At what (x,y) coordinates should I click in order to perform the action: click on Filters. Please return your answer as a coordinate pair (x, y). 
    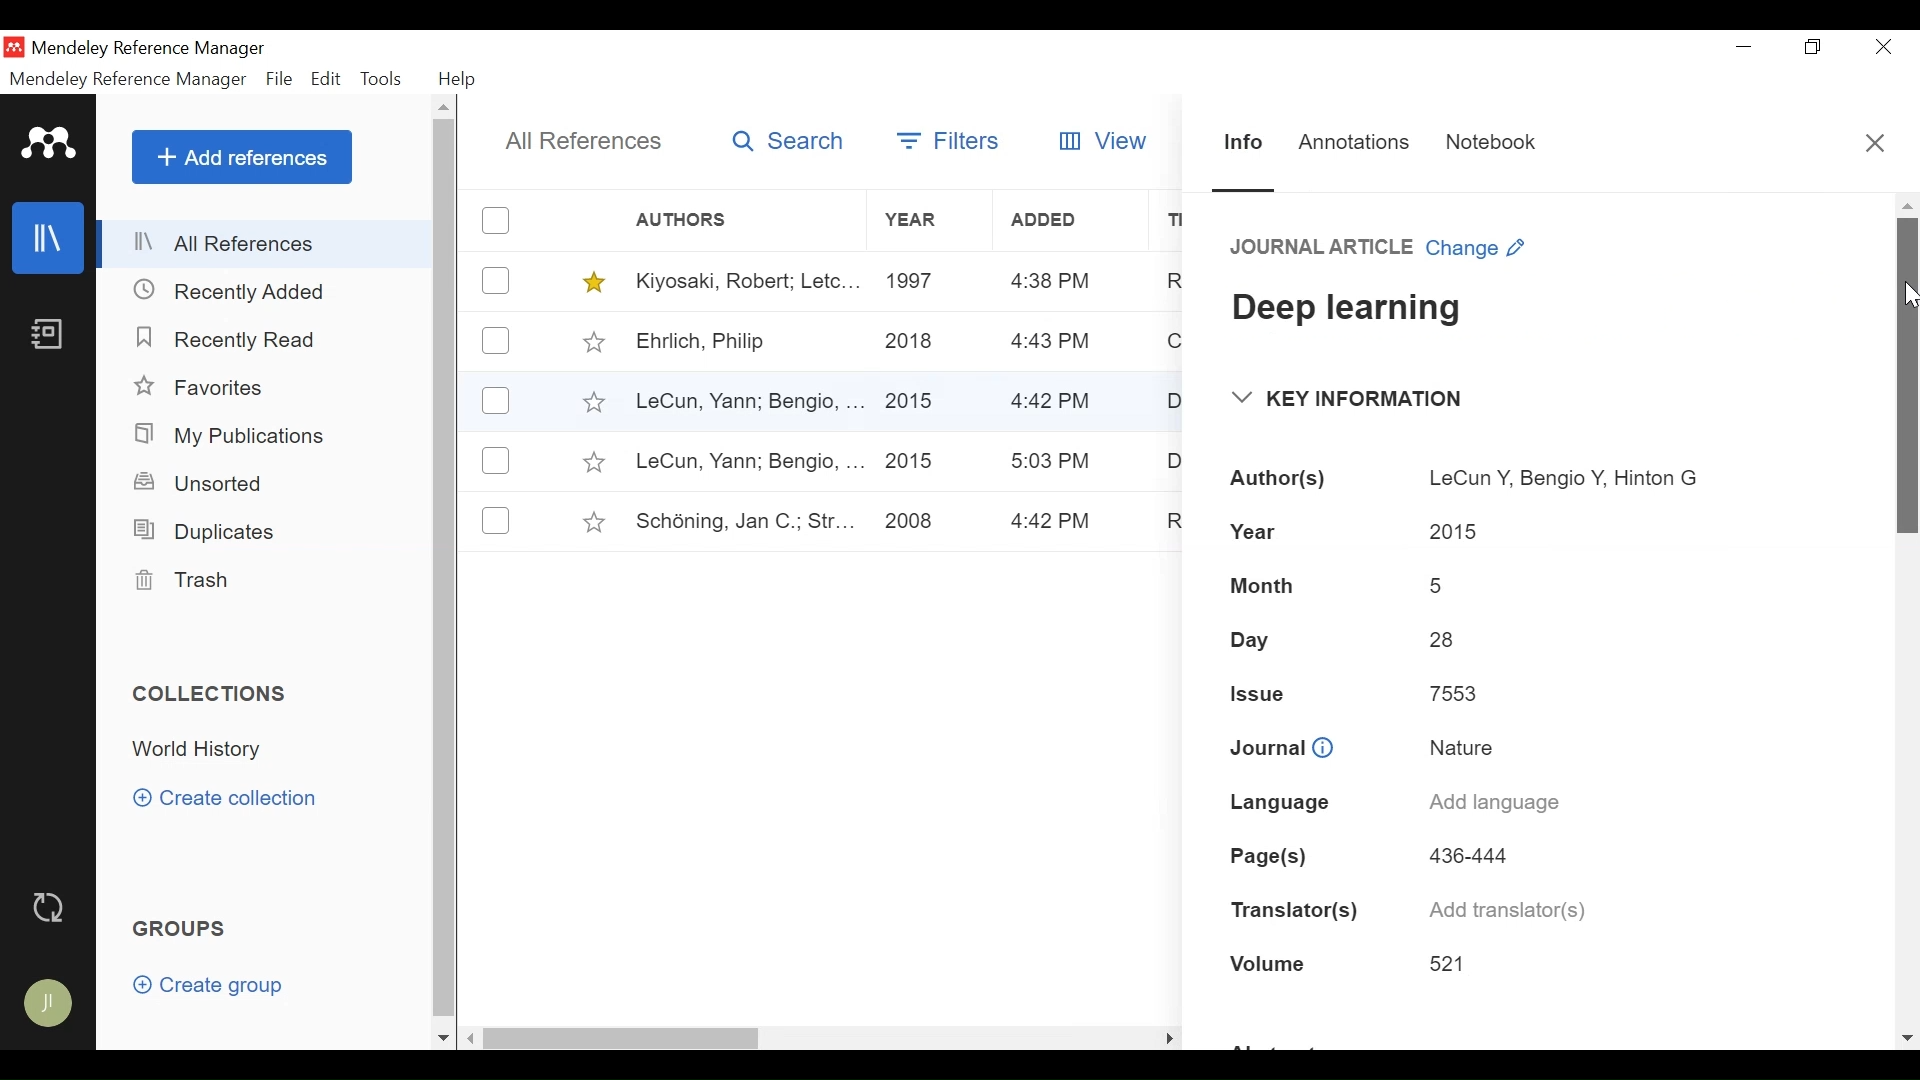
    Looking at the image, I should click on (952, 137).